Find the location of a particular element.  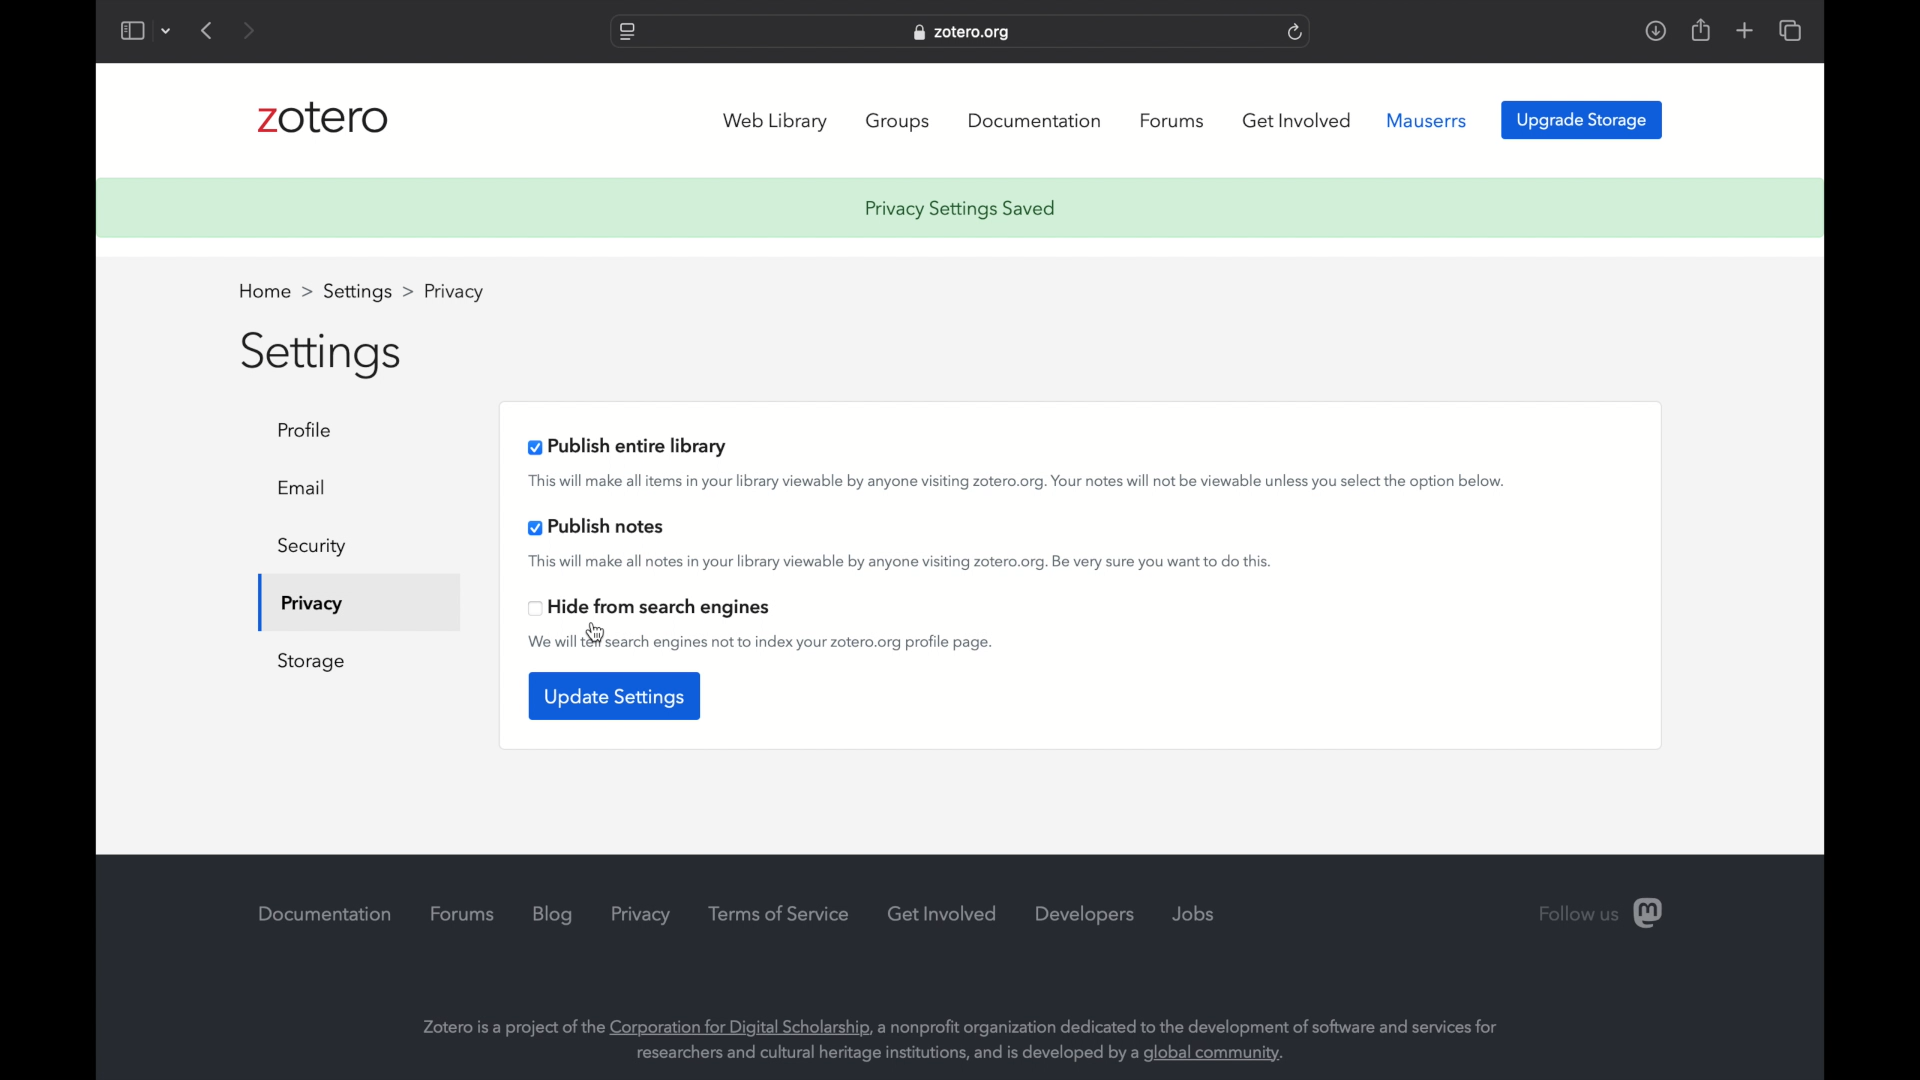

this will make all items in your library viewable is located at coordinates (1016, 482).